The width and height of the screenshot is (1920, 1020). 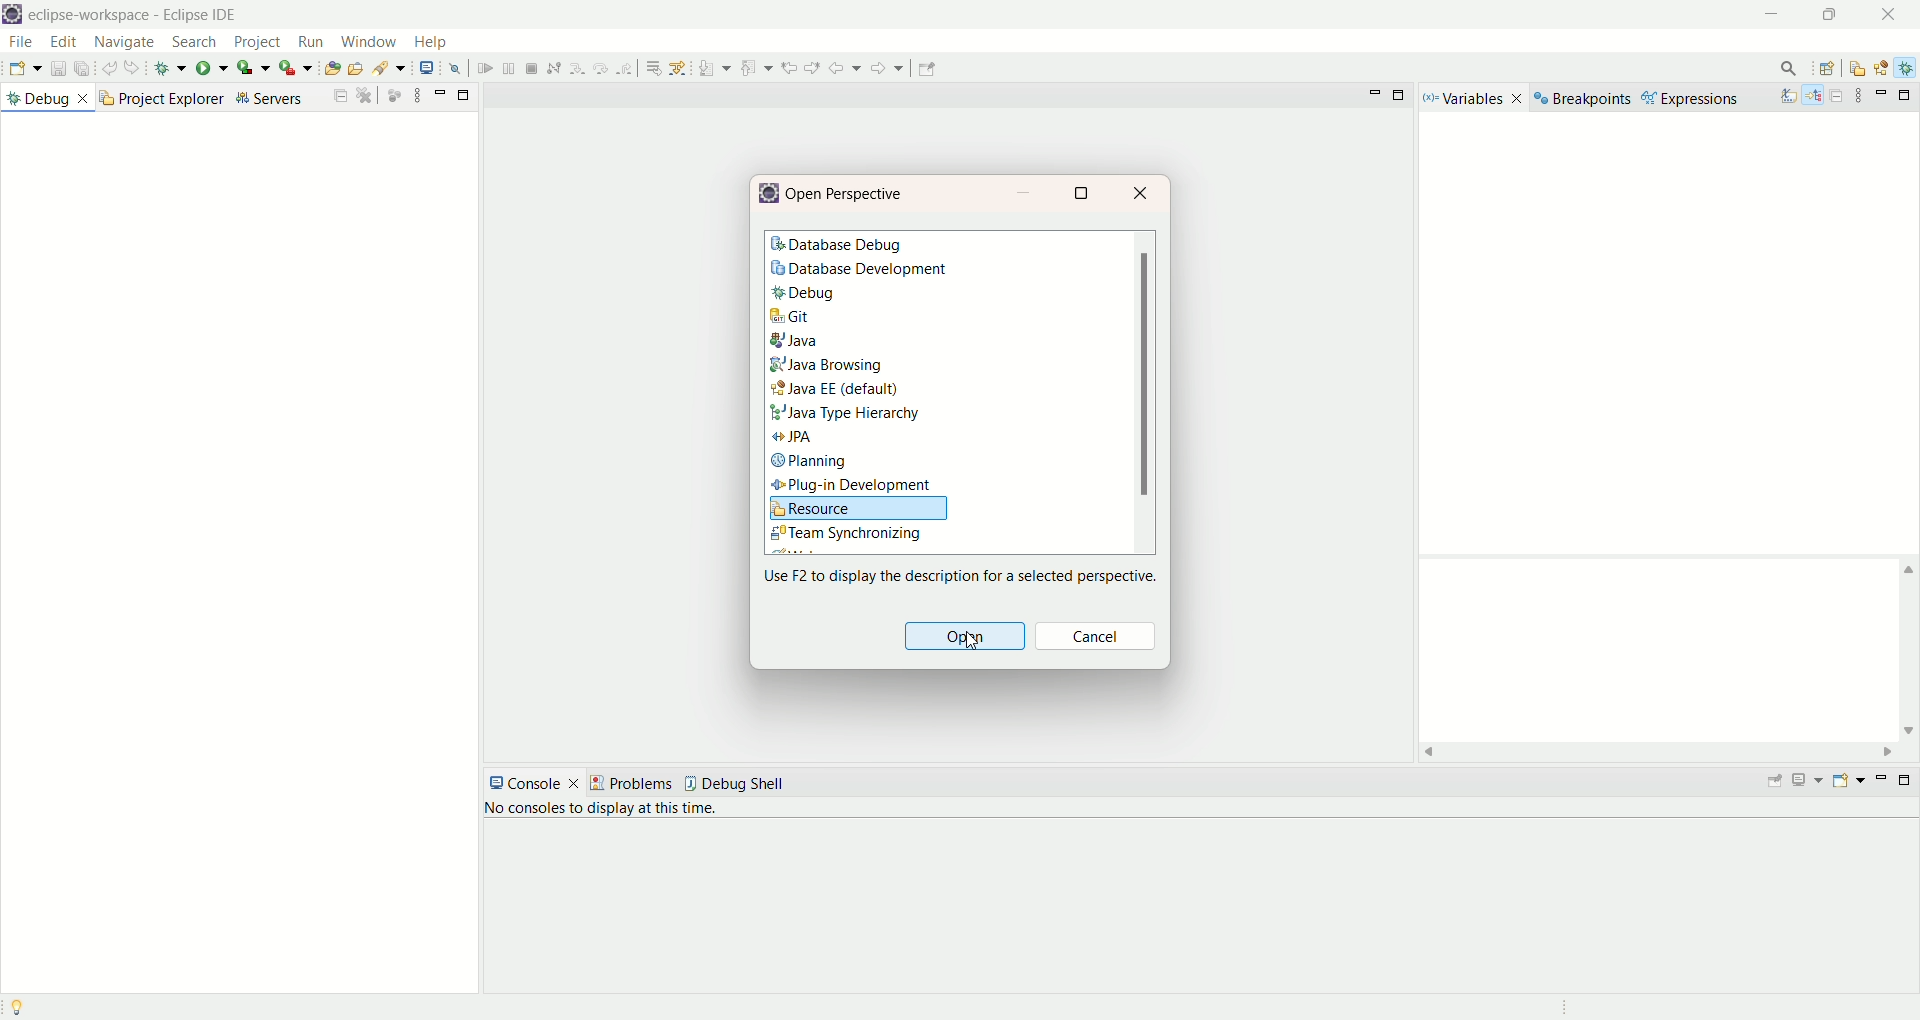 I want to click on use F2 to display the description for a selected perspective, so click(x=957, y=573).